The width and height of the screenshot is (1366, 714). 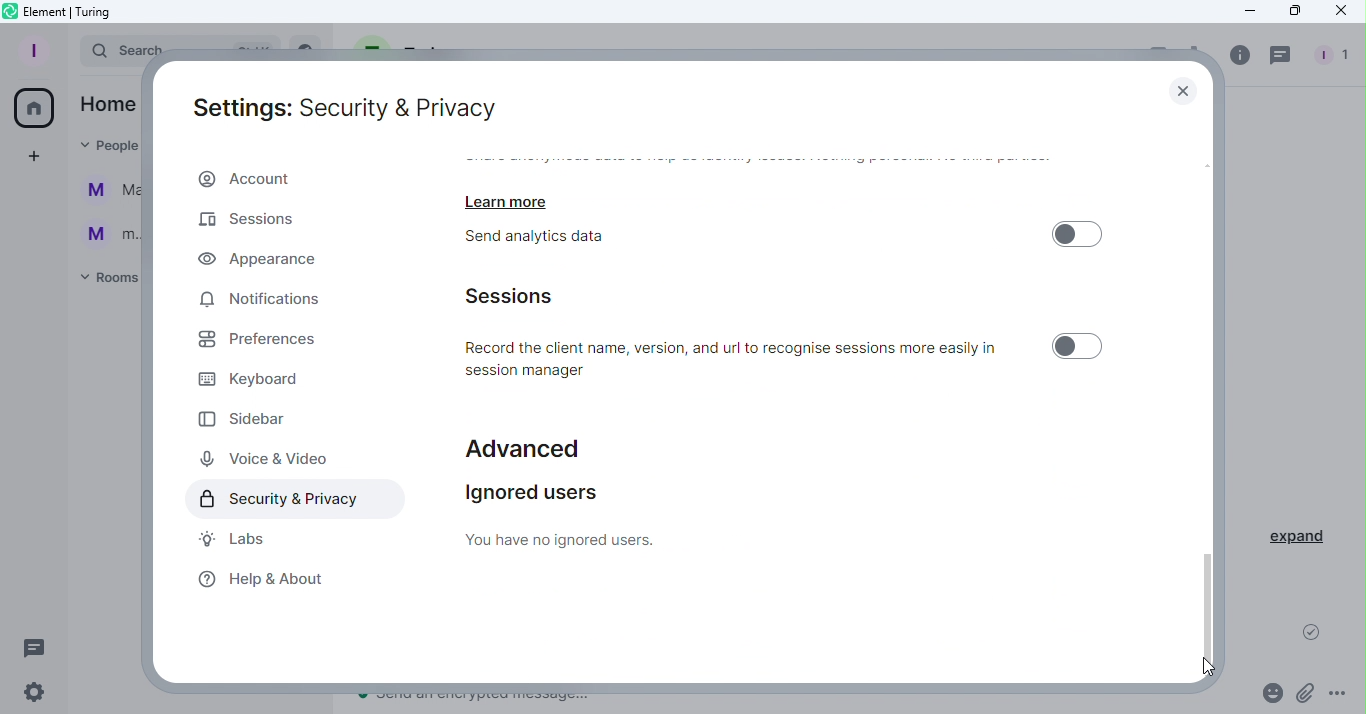 I want to click on People, so click(x=1337, y=52).